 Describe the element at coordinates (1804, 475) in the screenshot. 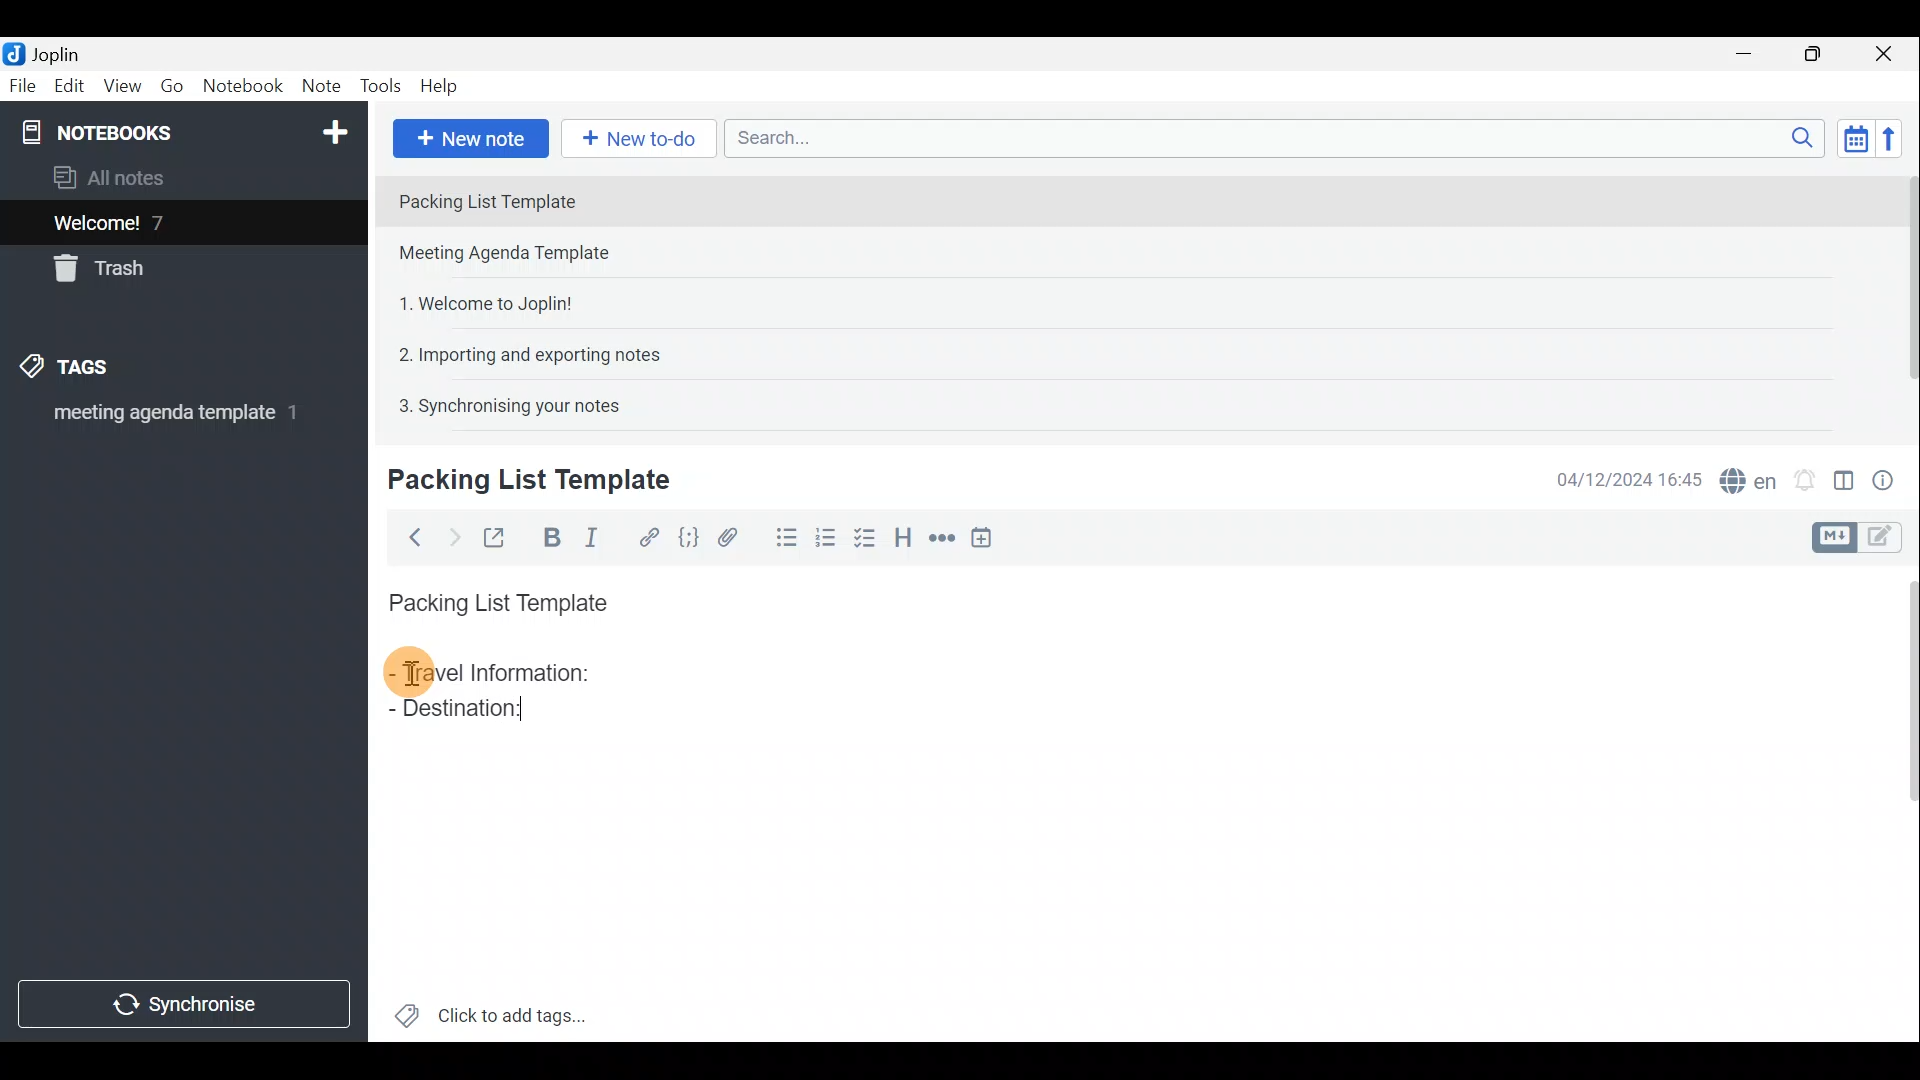

I see `Set alarm` at that location.